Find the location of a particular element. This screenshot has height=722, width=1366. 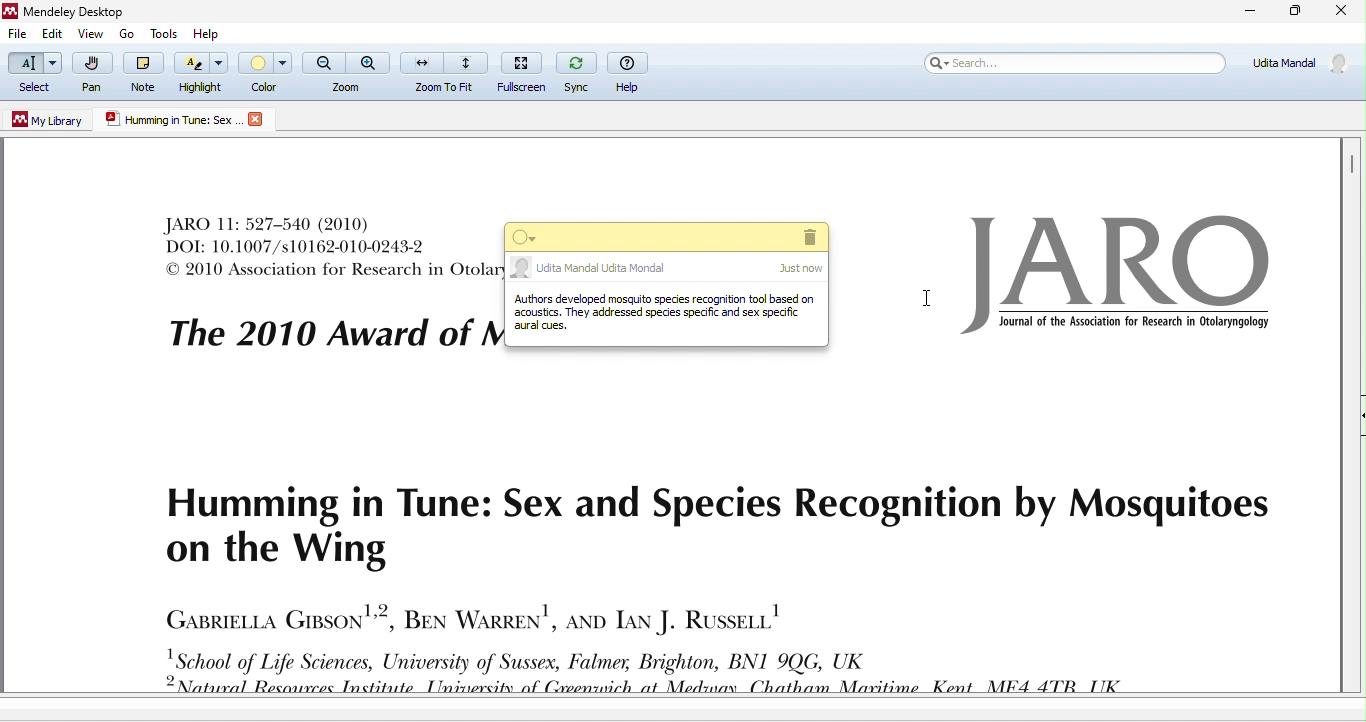

close is located at coordinates (257, 120).